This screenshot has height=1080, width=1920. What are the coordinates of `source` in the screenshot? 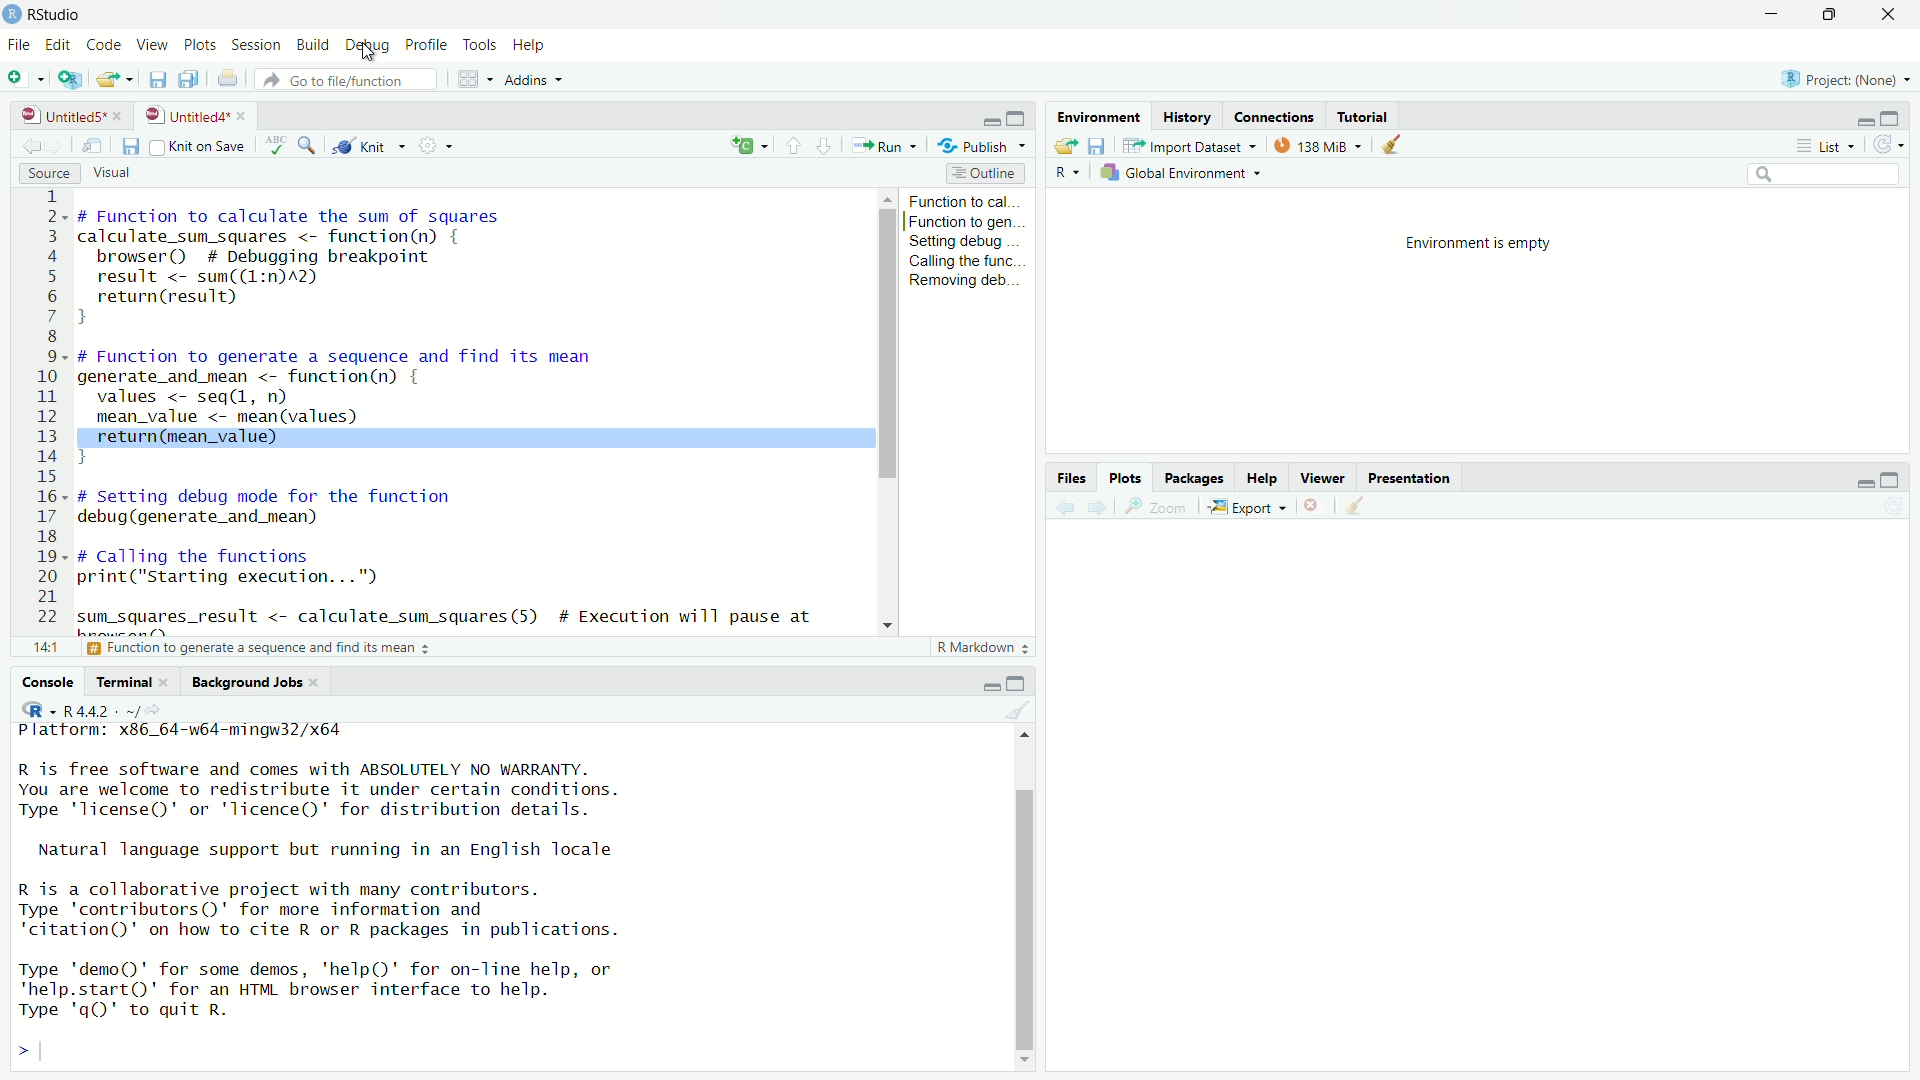 It's located at (48, 174).